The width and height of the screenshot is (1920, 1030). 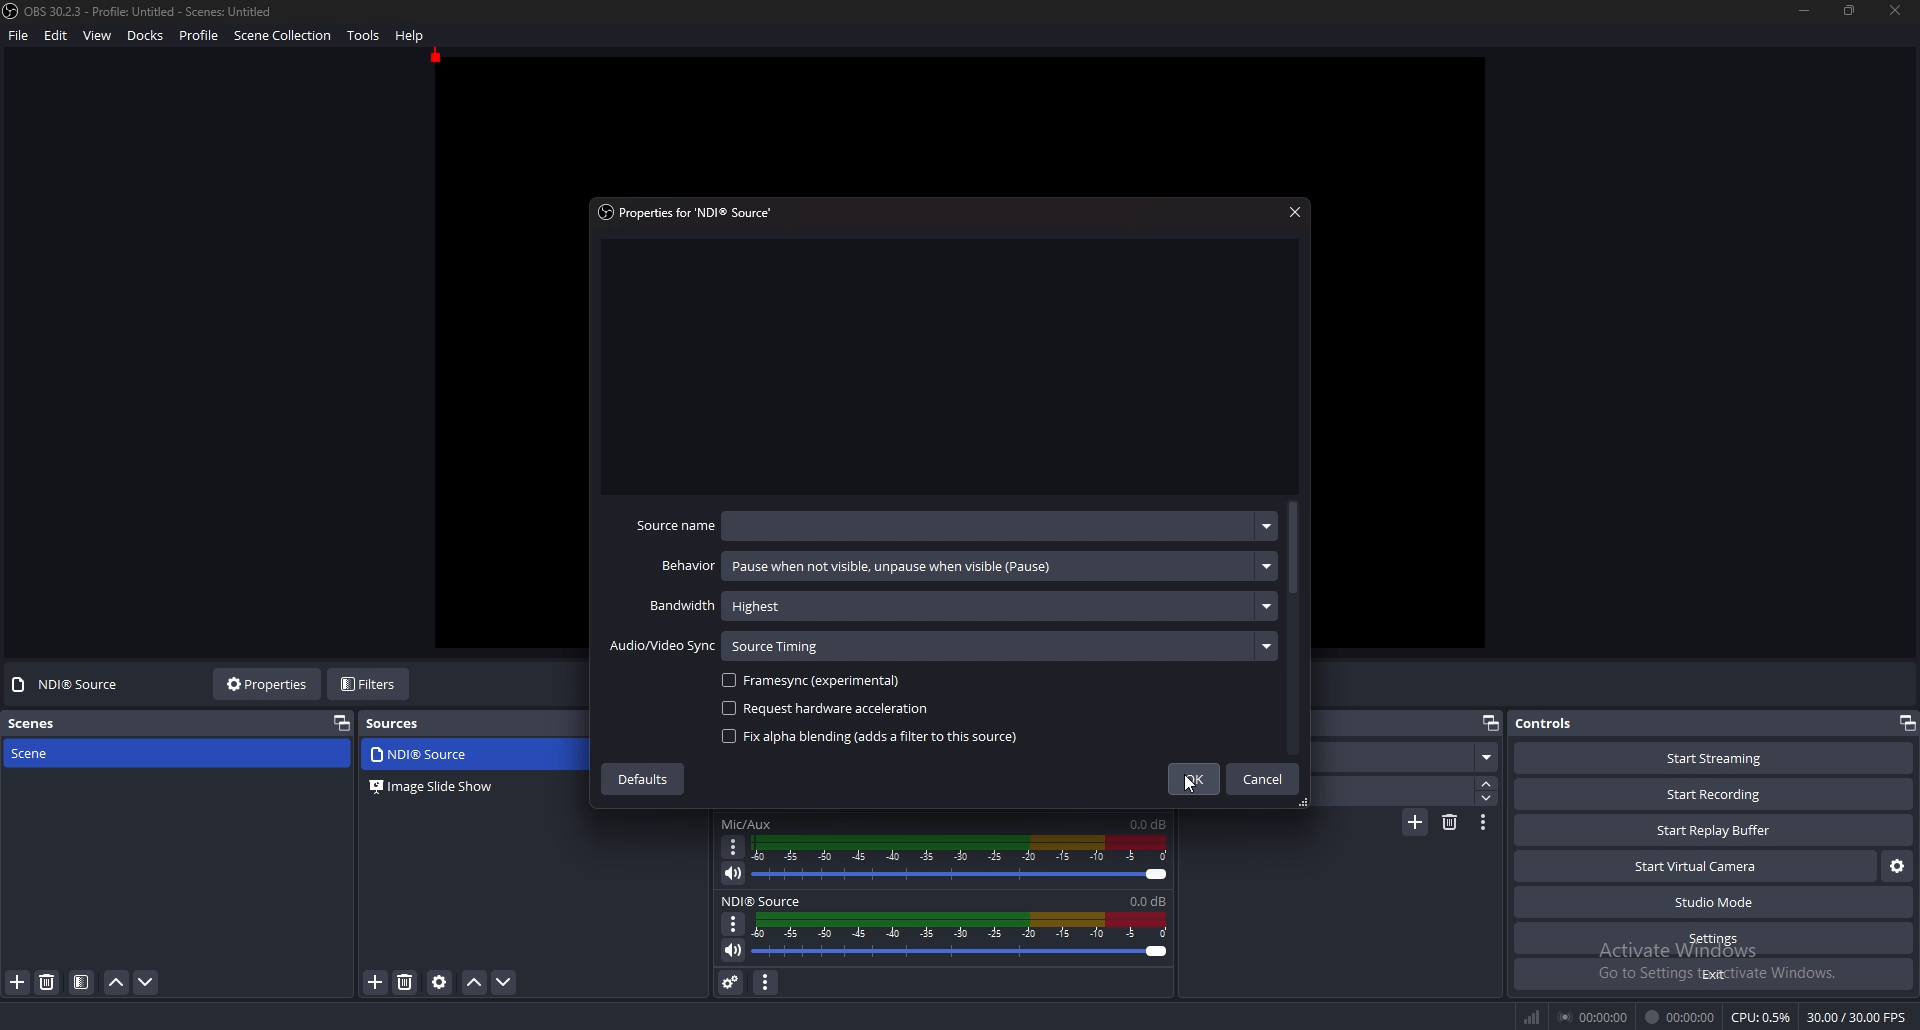 What do you see at coordinates (770, 898) in the screenshot?
I see `NDI® <otirce` at bounding box center [770, 898].